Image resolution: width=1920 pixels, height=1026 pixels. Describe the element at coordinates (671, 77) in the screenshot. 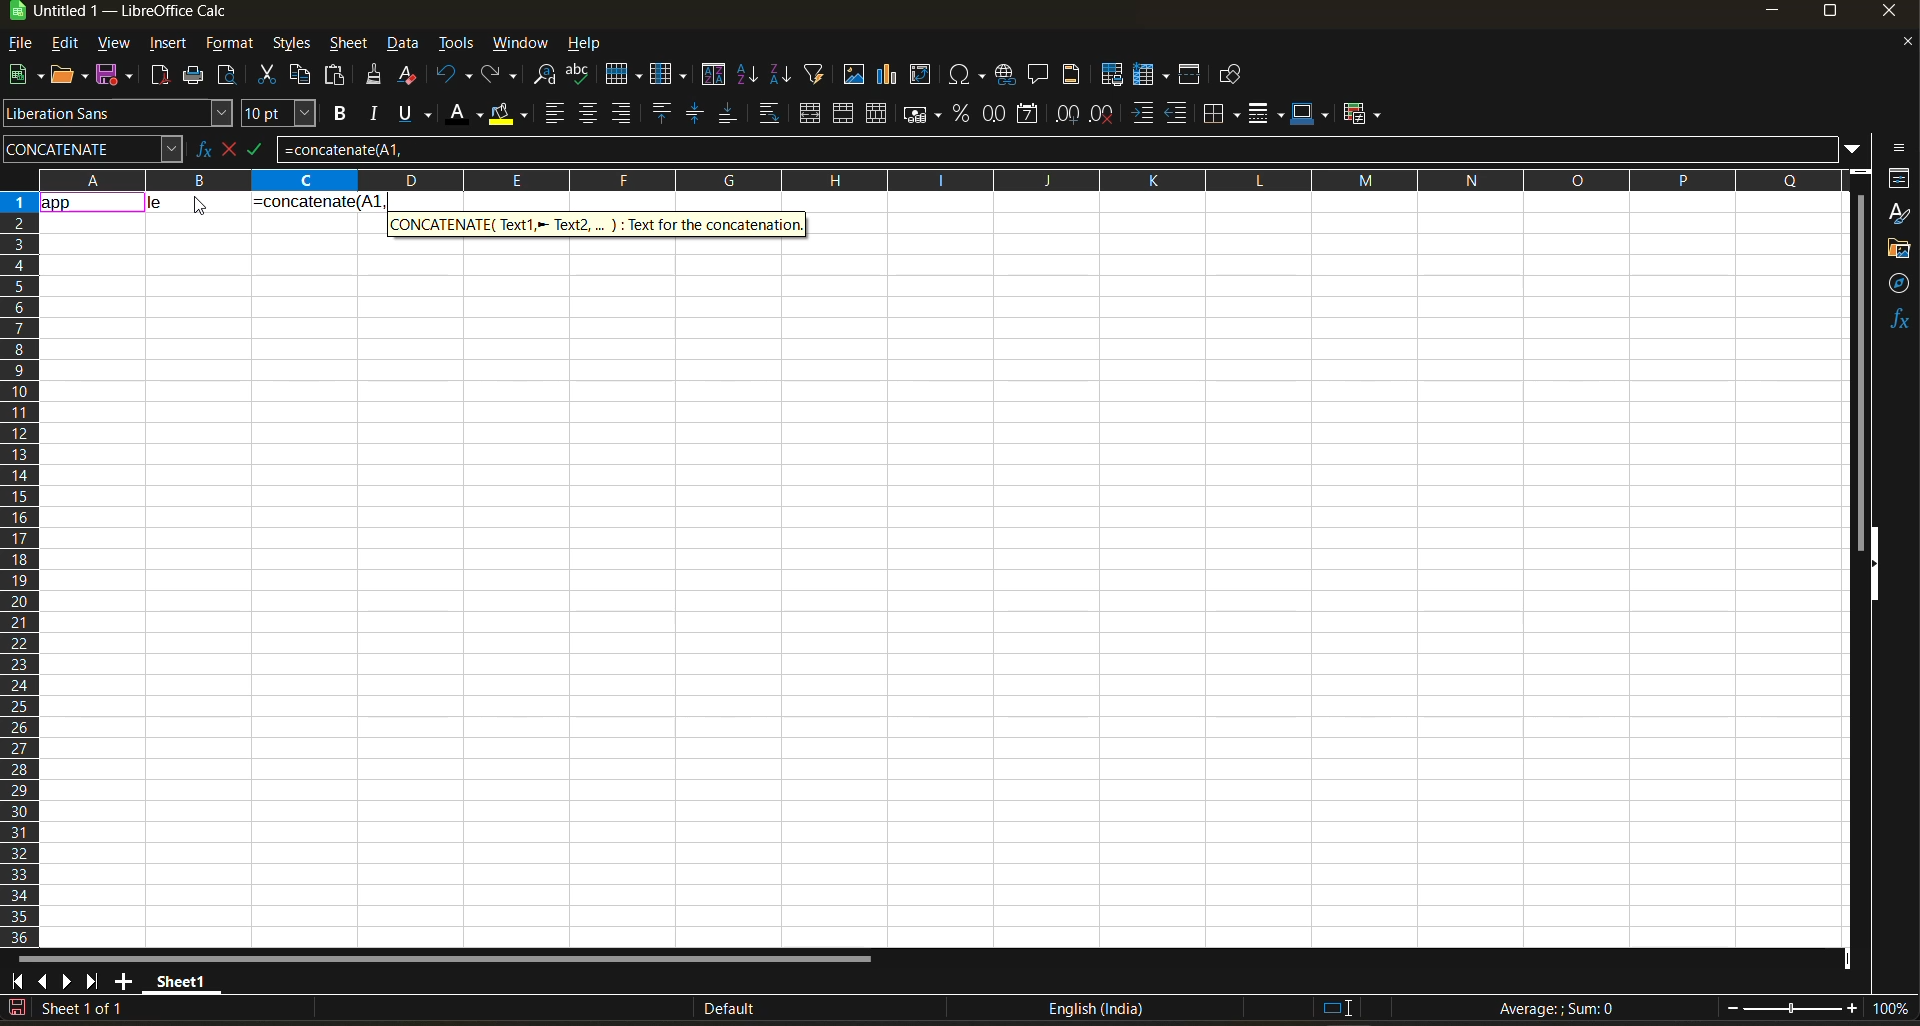

I see `column` at that location.